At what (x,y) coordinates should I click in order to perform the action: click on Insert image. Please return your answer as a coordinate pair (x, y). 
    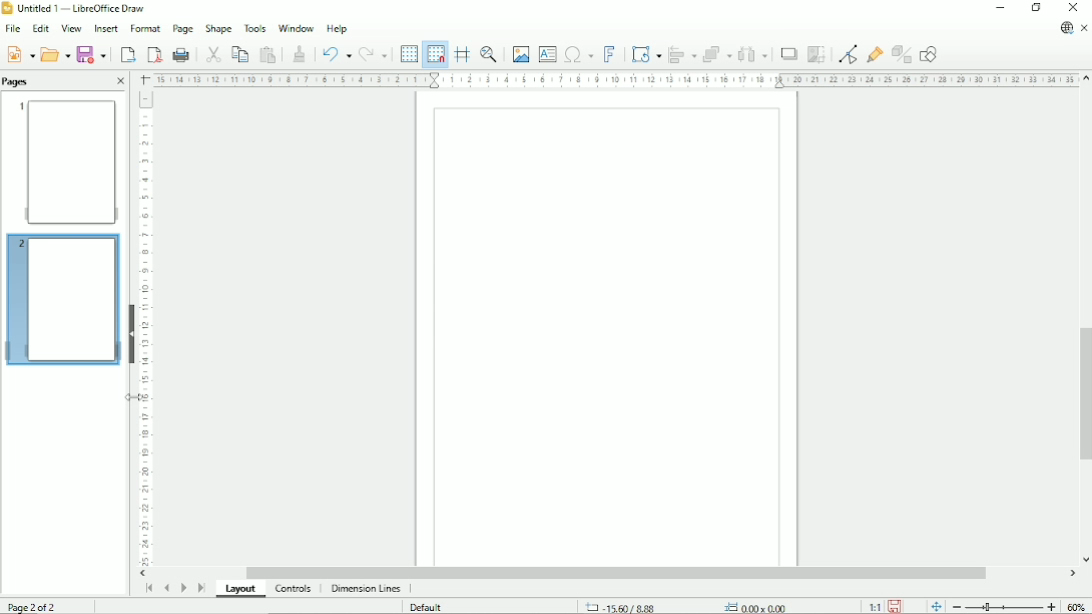
    Looking at the image, I should click on (519, 54).